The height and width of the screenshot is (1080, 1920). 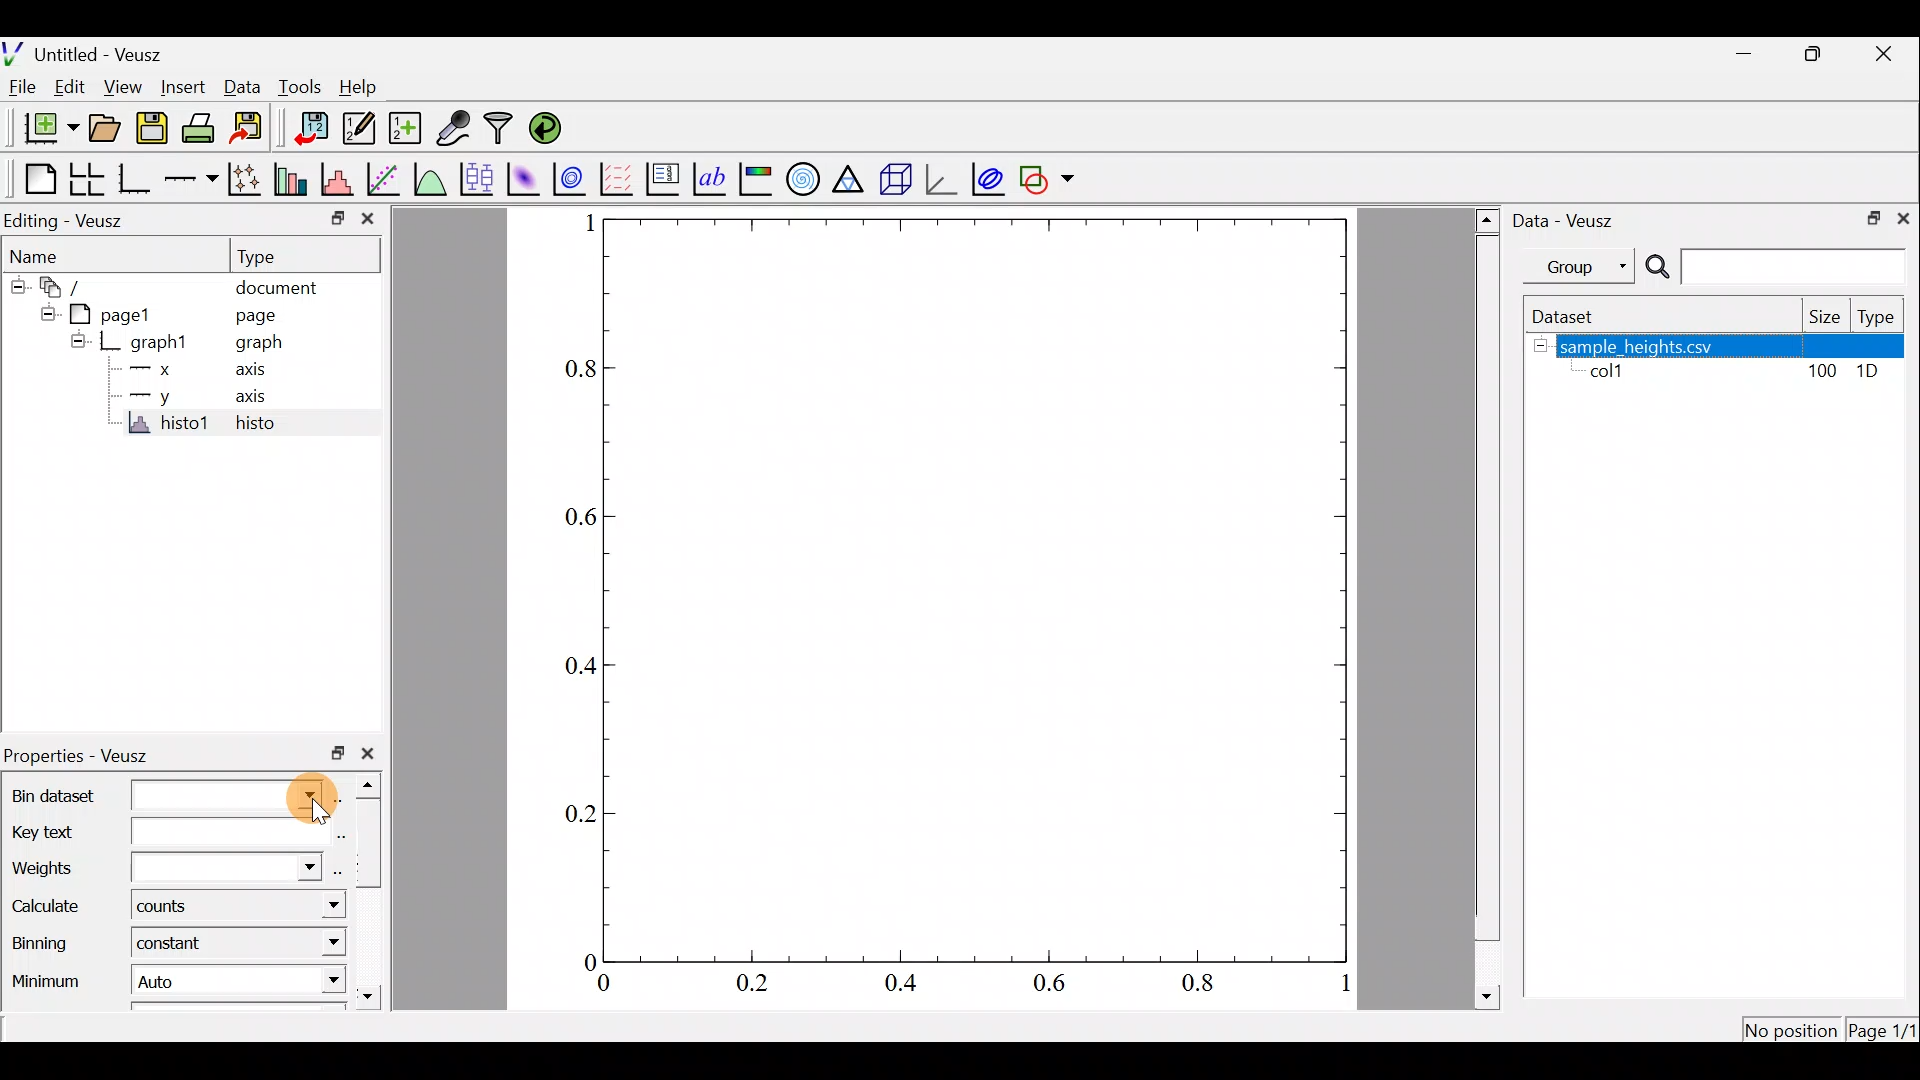 What do you see at coordinates (365, 91) in the screenshot?
I see `Help` at bounding box center [365, 91].